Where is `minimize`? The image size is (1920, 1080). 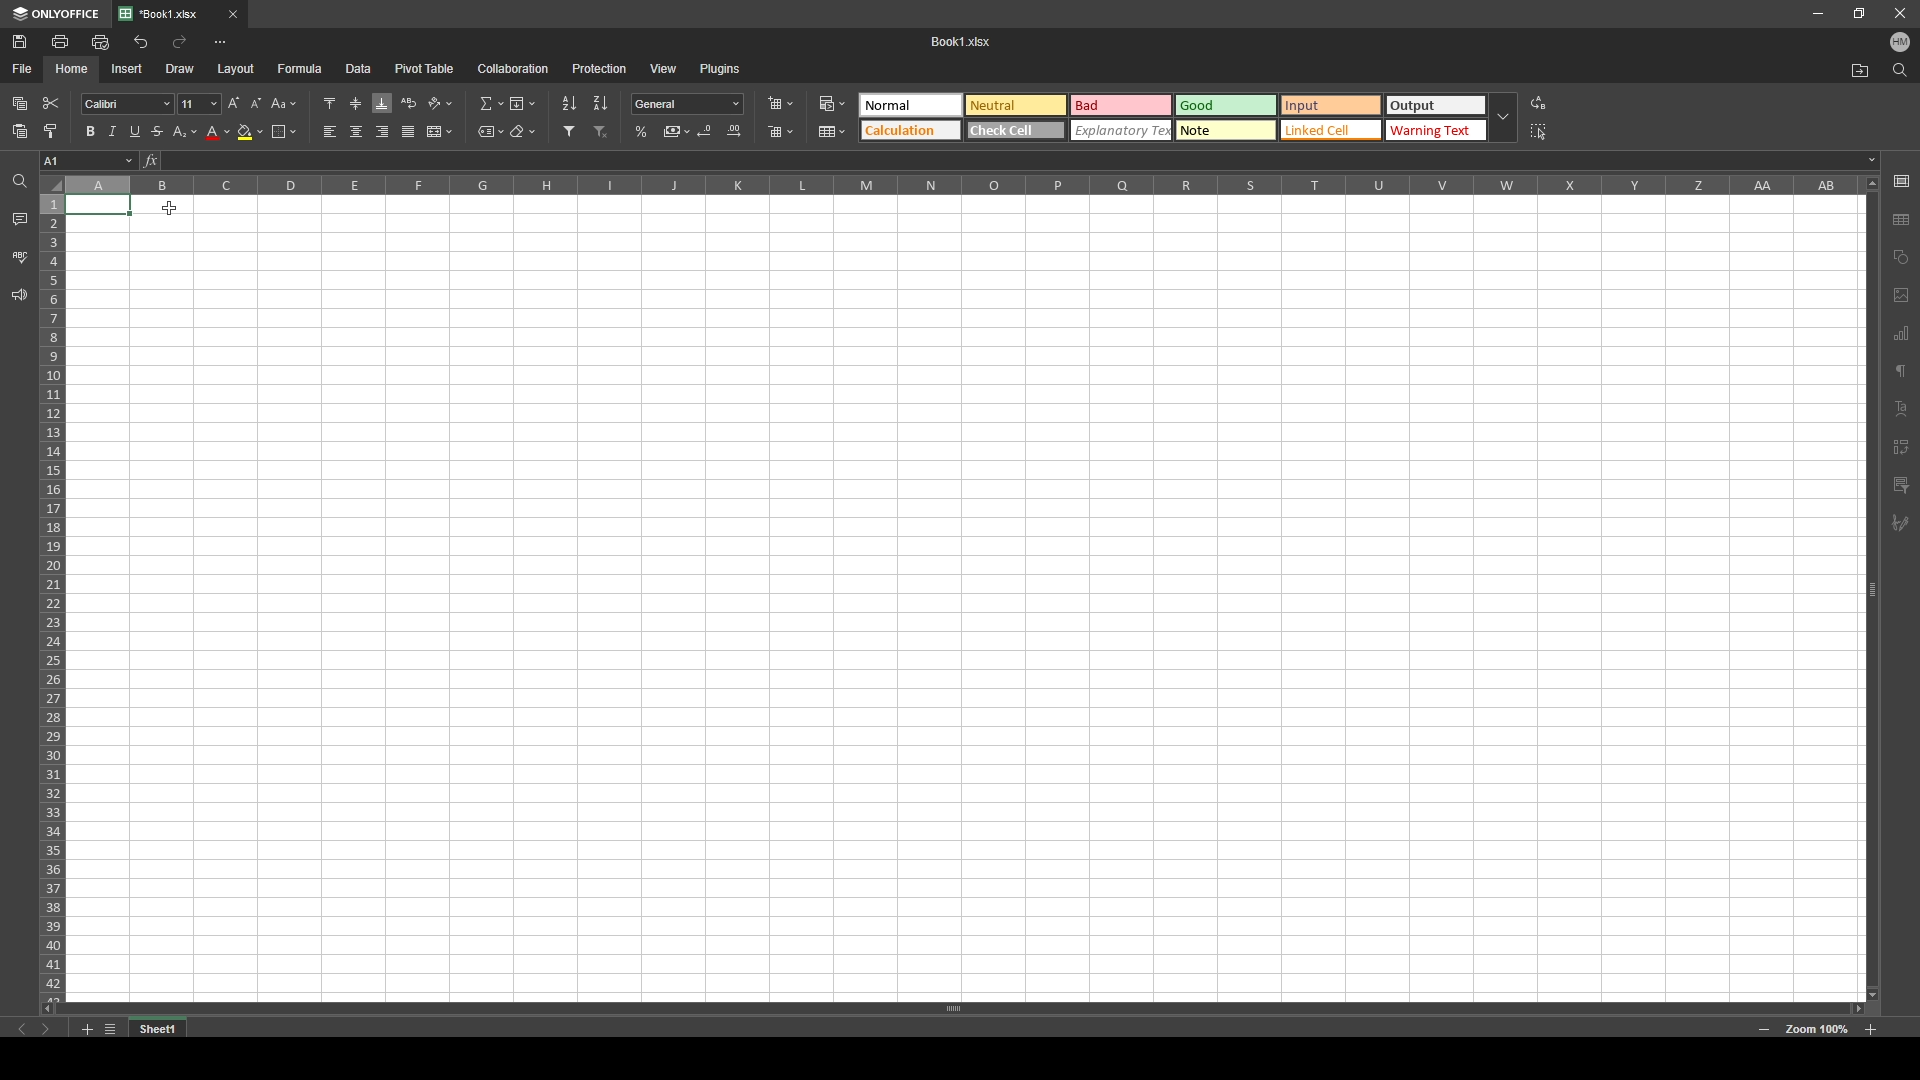 minimize is located at coordinates (1818, 13).